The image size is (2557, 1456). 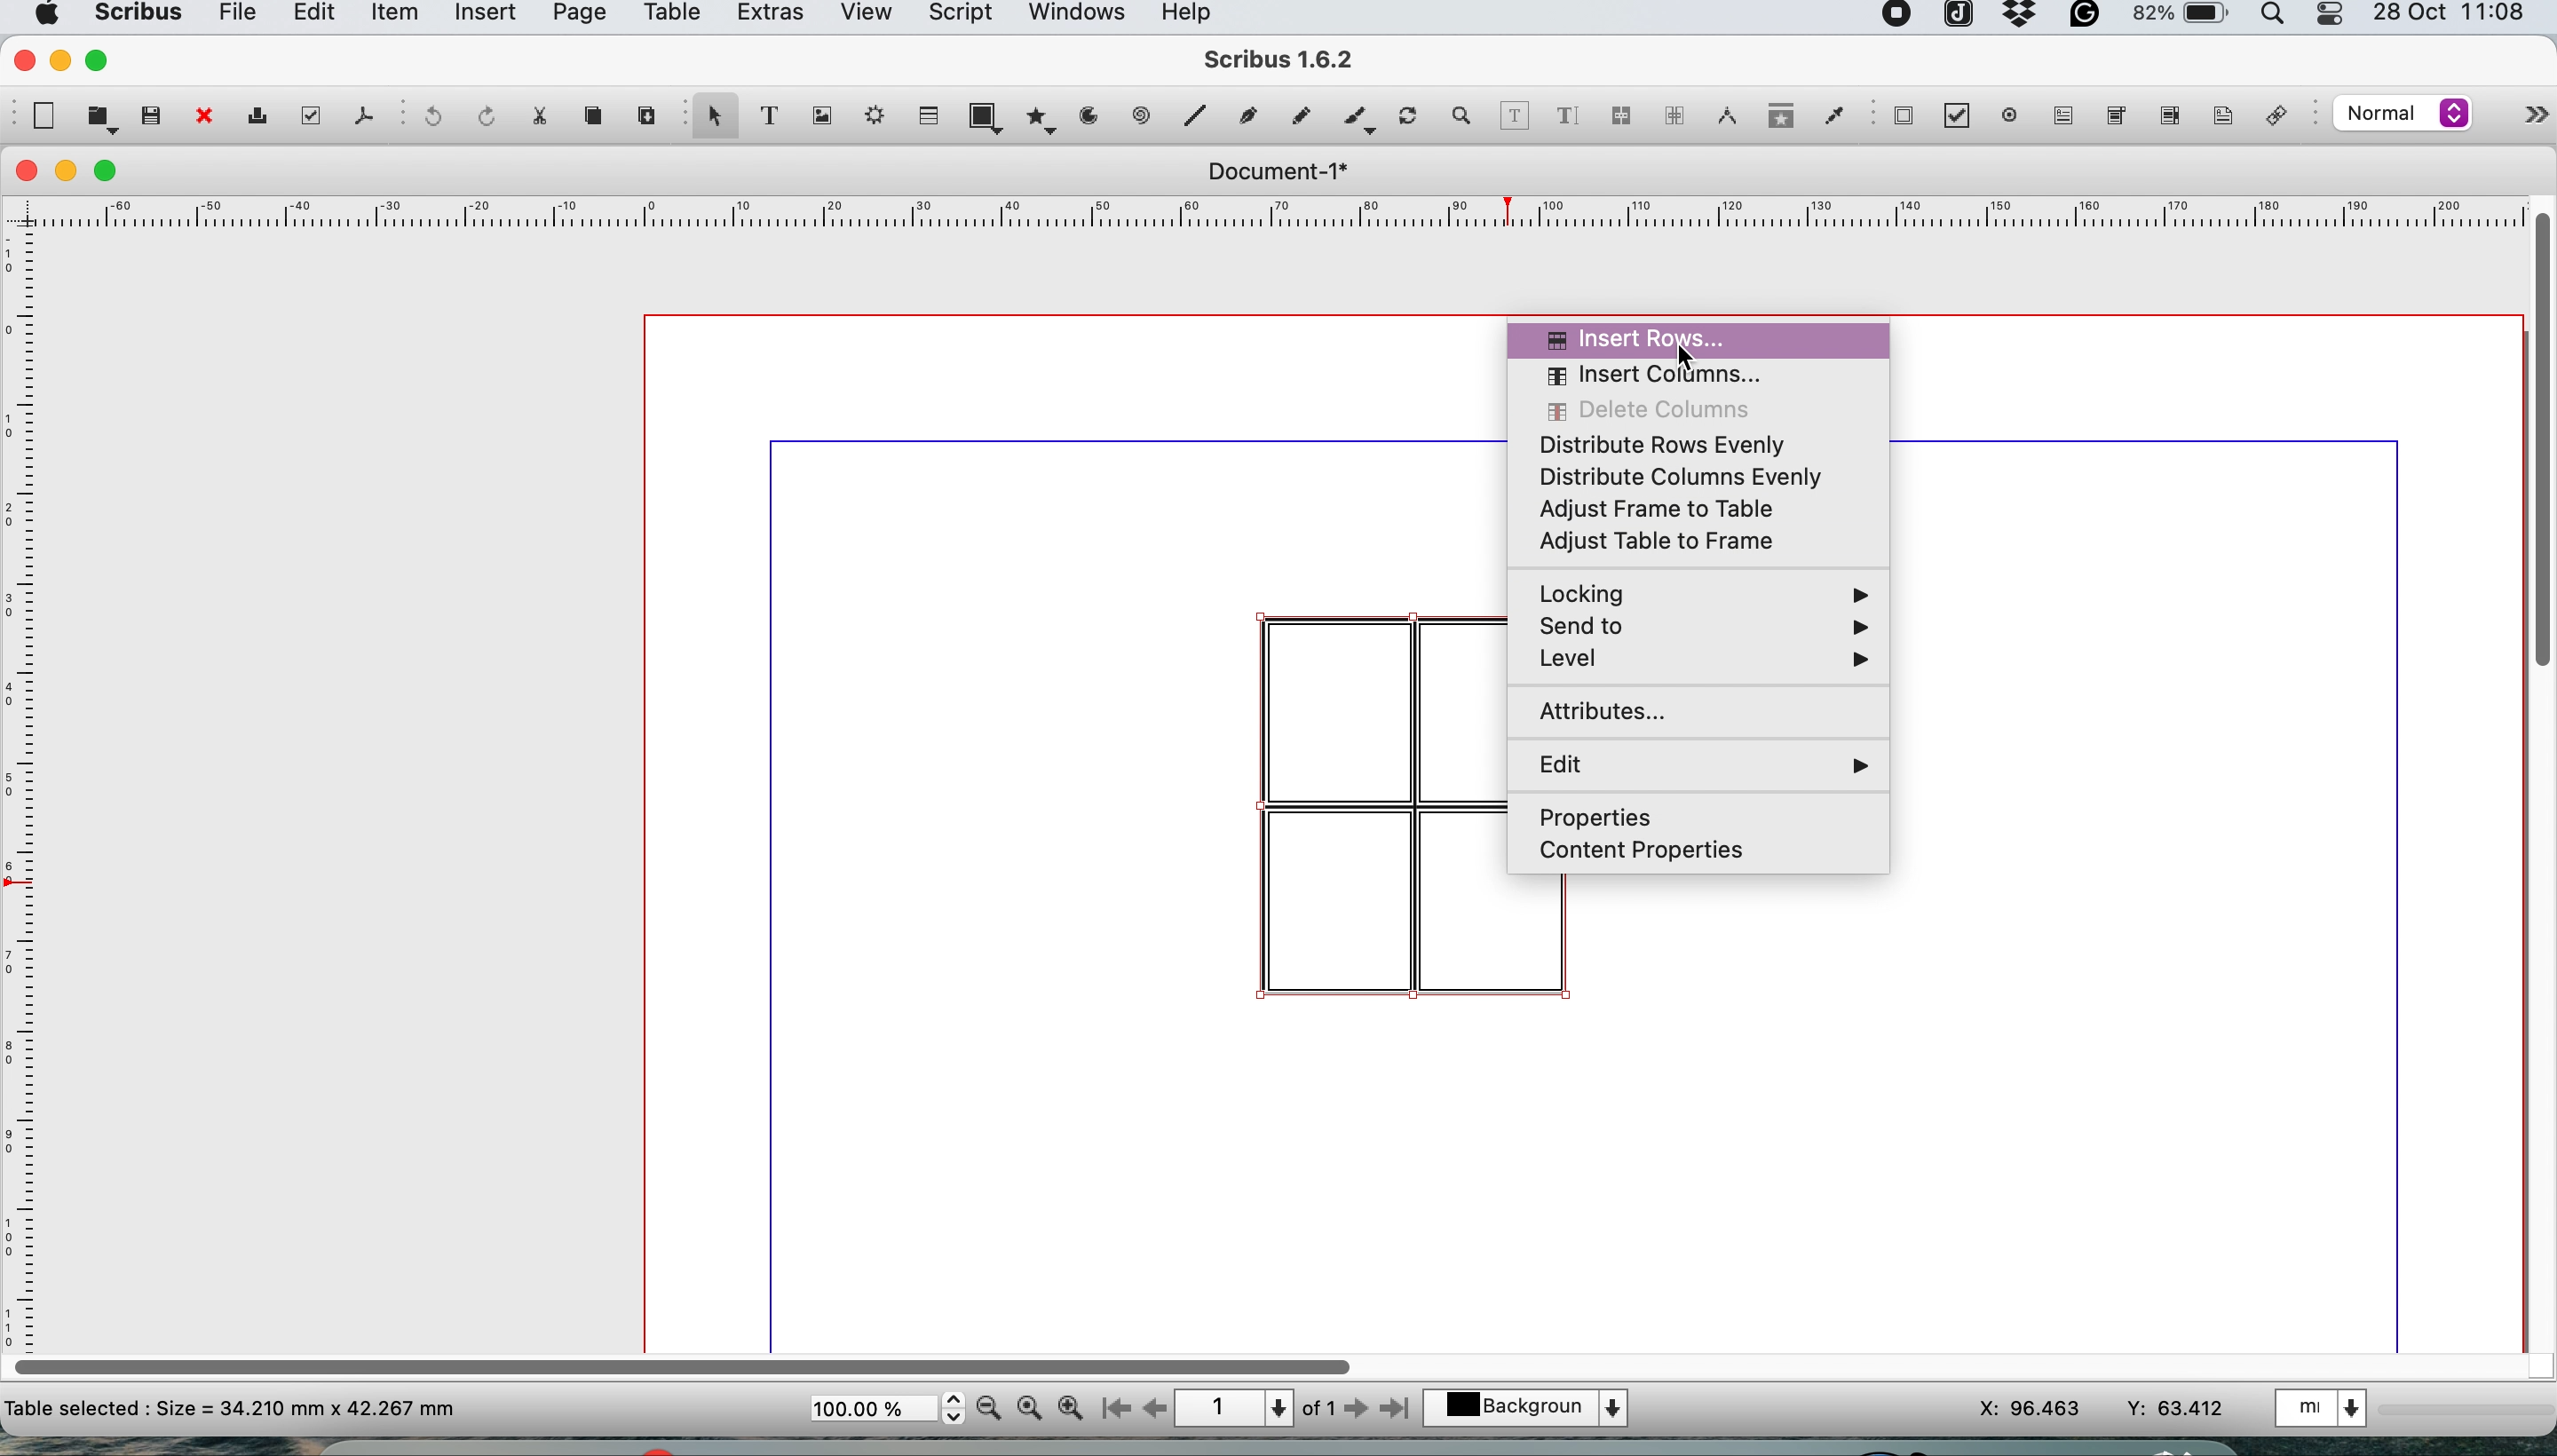 I want to click on calligraphic line, so click(x=1355, y=121).